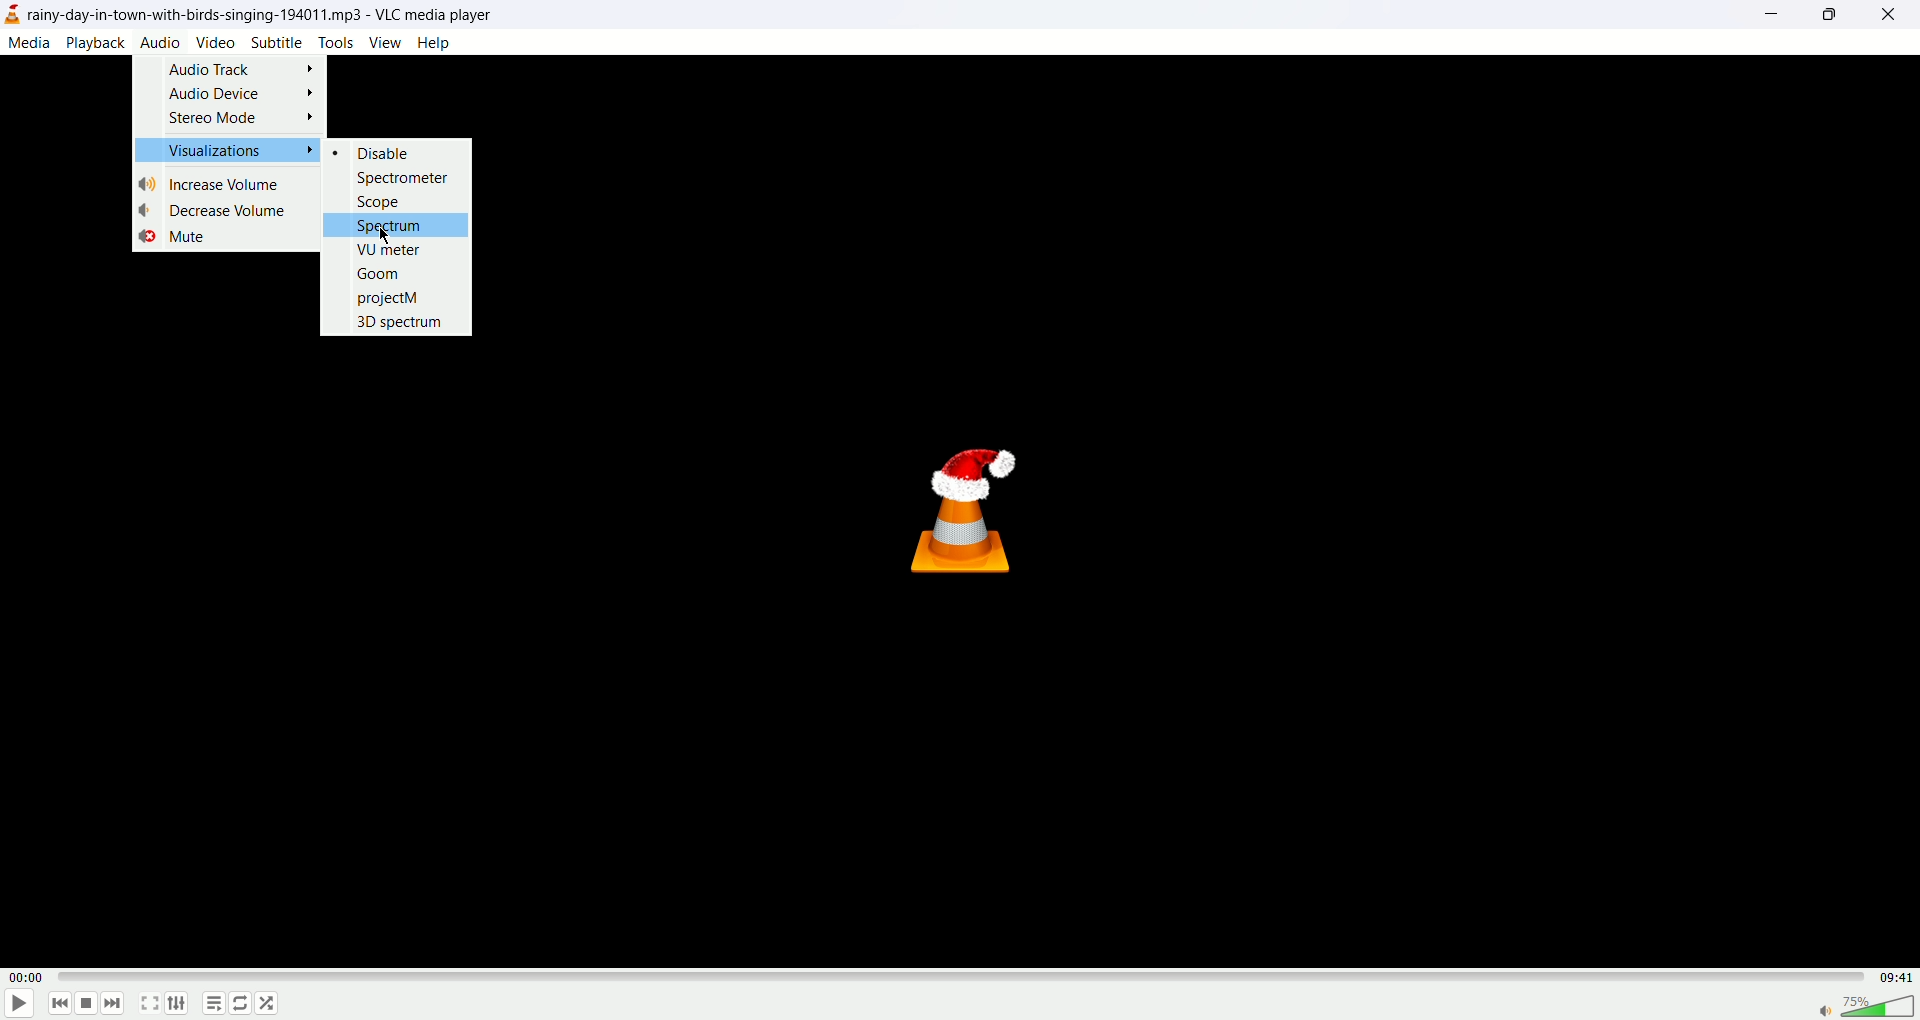  What do you see at coordinates (1894, 18) in the screenshot?
I see `close` at bounding box center [1894, 18].